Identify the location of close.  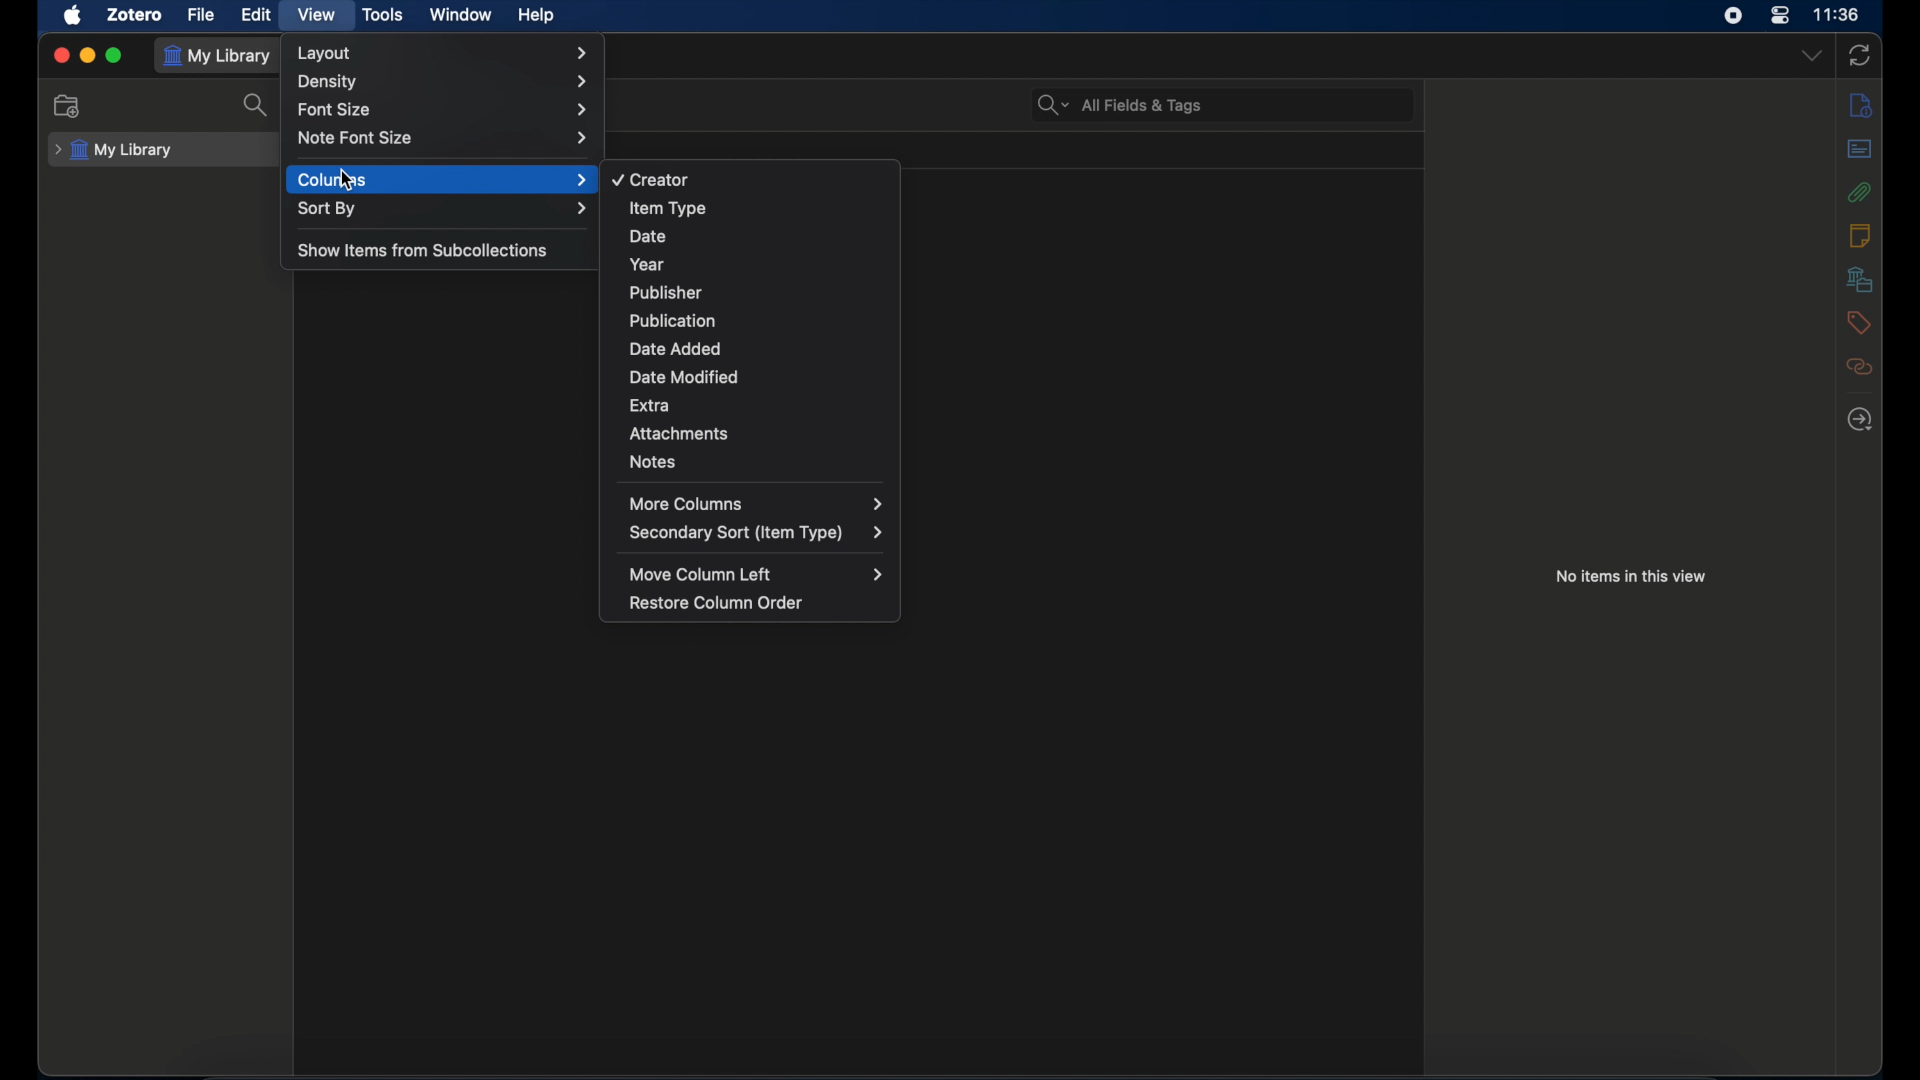
(61, 55).